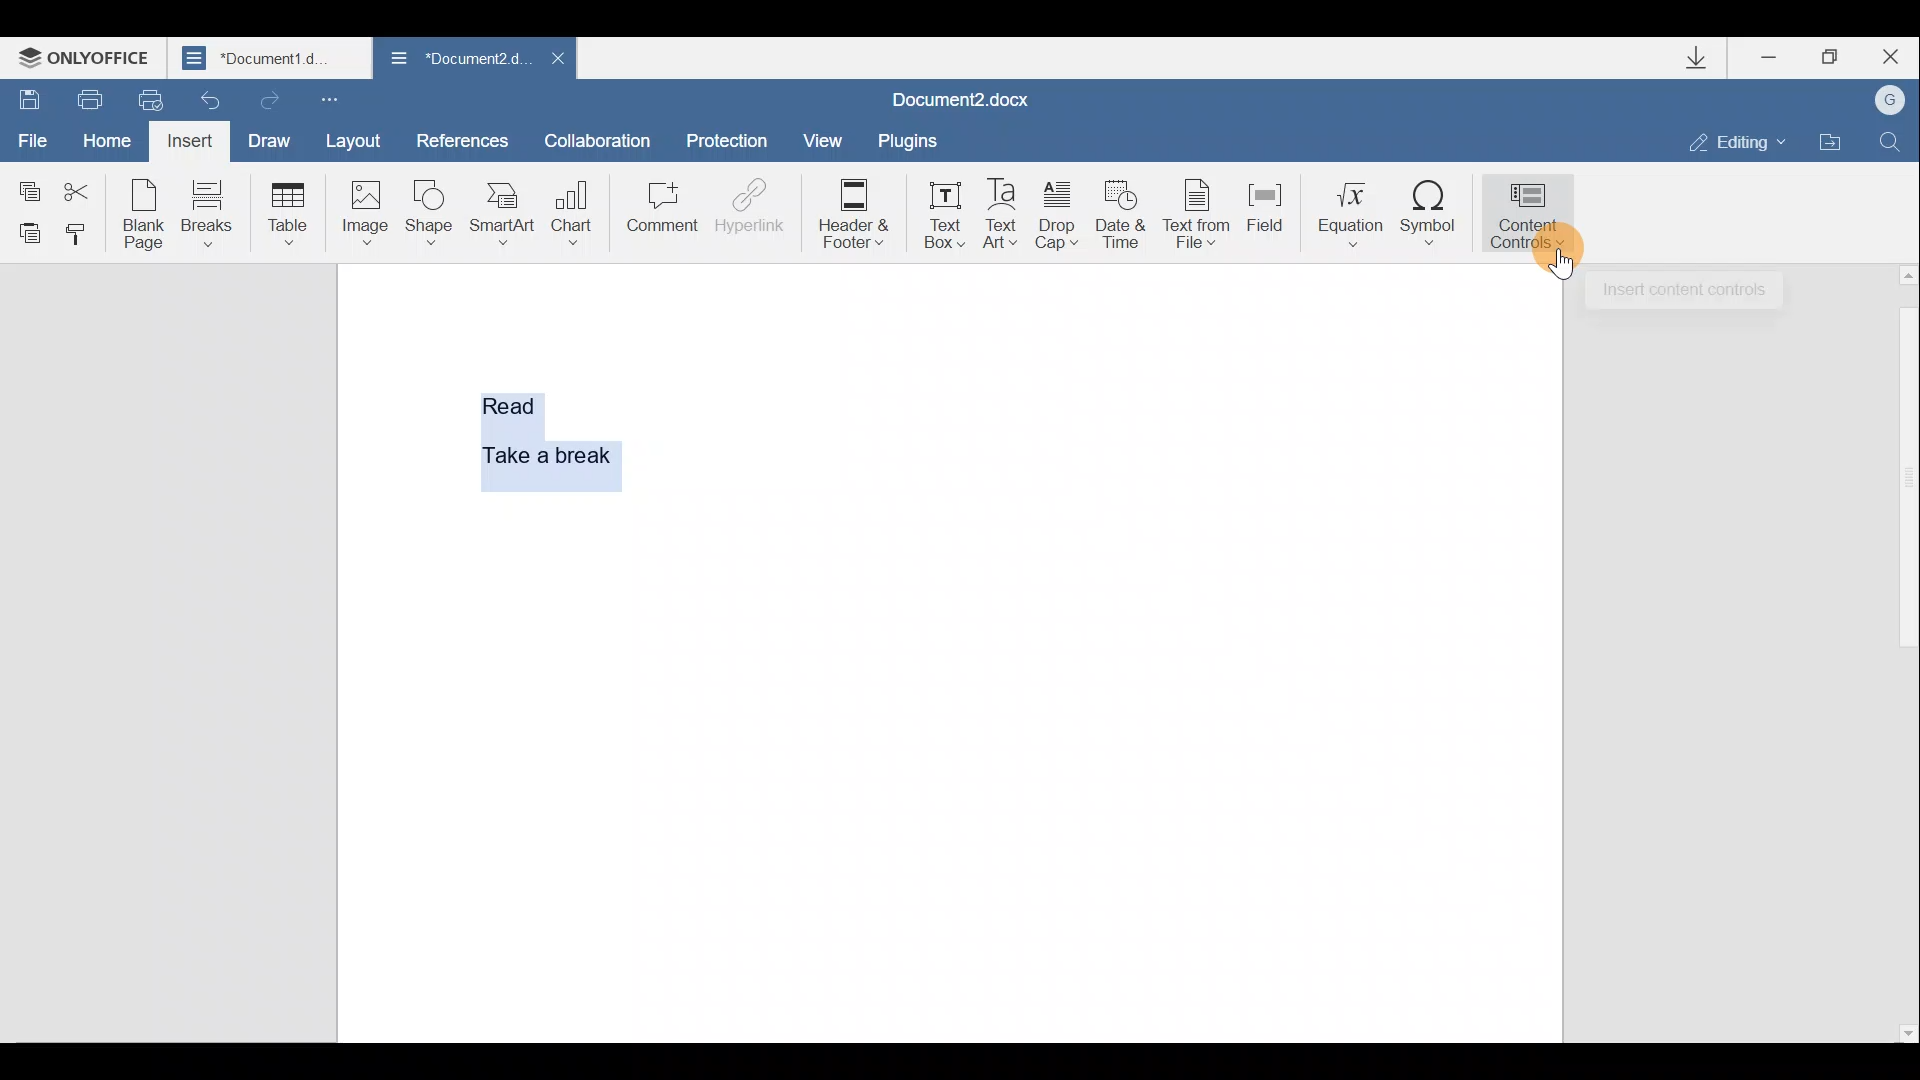 The width and height of the screenshot is (1920, 1080). Describe the element at coordinates (750, 205) in the screenshot. I see `Hyperlink` at that location.